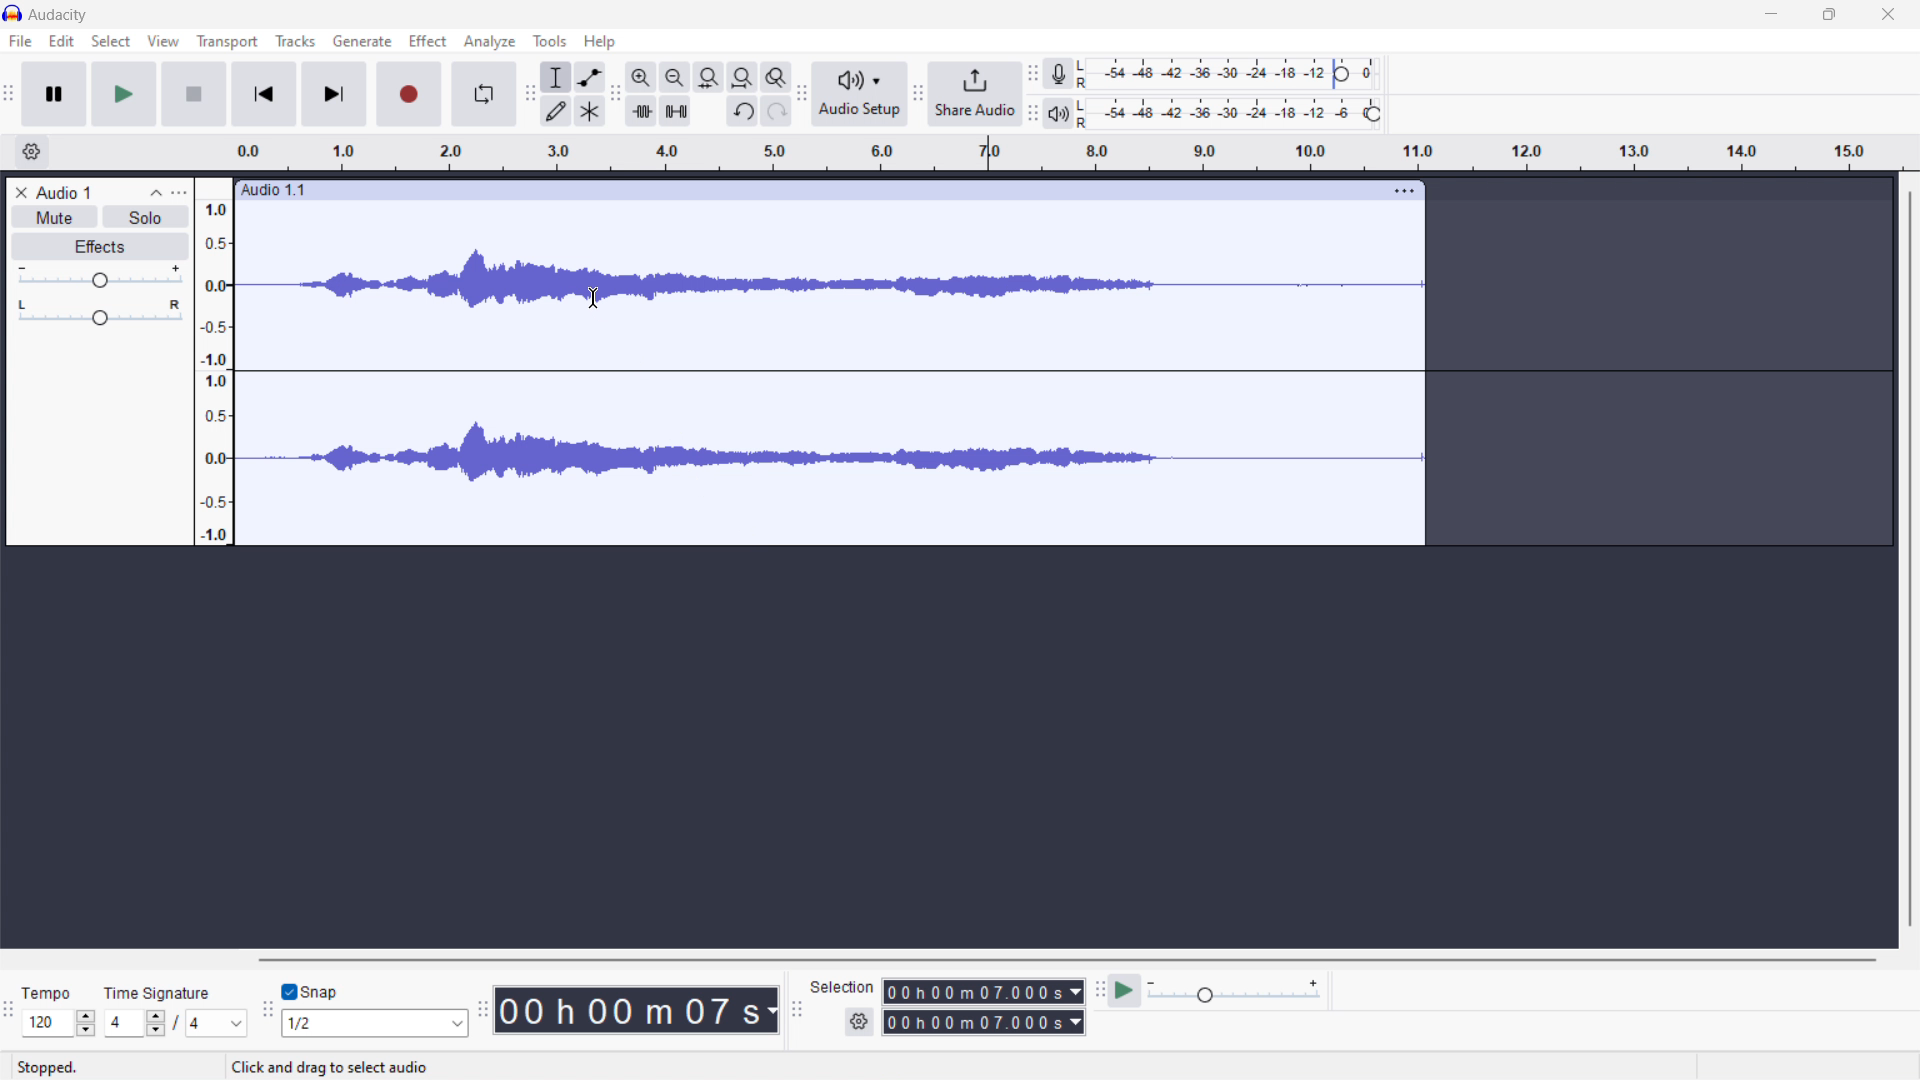 Image resolution: width=1920 pixels, height=1080 pixels. What do you see at coordinates (100, 316) in the screenshot?
I see `pan: centre` at bounding box center [100, 316].